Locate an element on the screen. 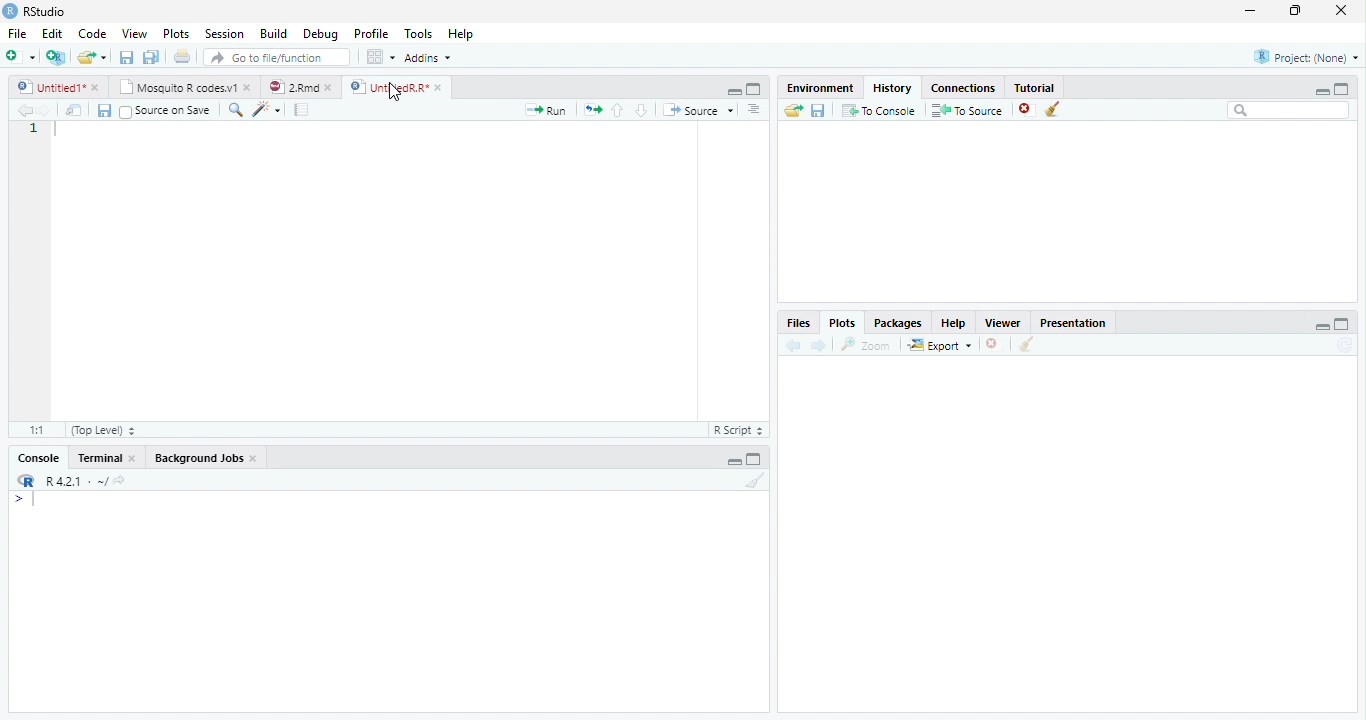 The width and height of the screenshot is (1366, 720). Next plot is located at coordinates (819, 345).